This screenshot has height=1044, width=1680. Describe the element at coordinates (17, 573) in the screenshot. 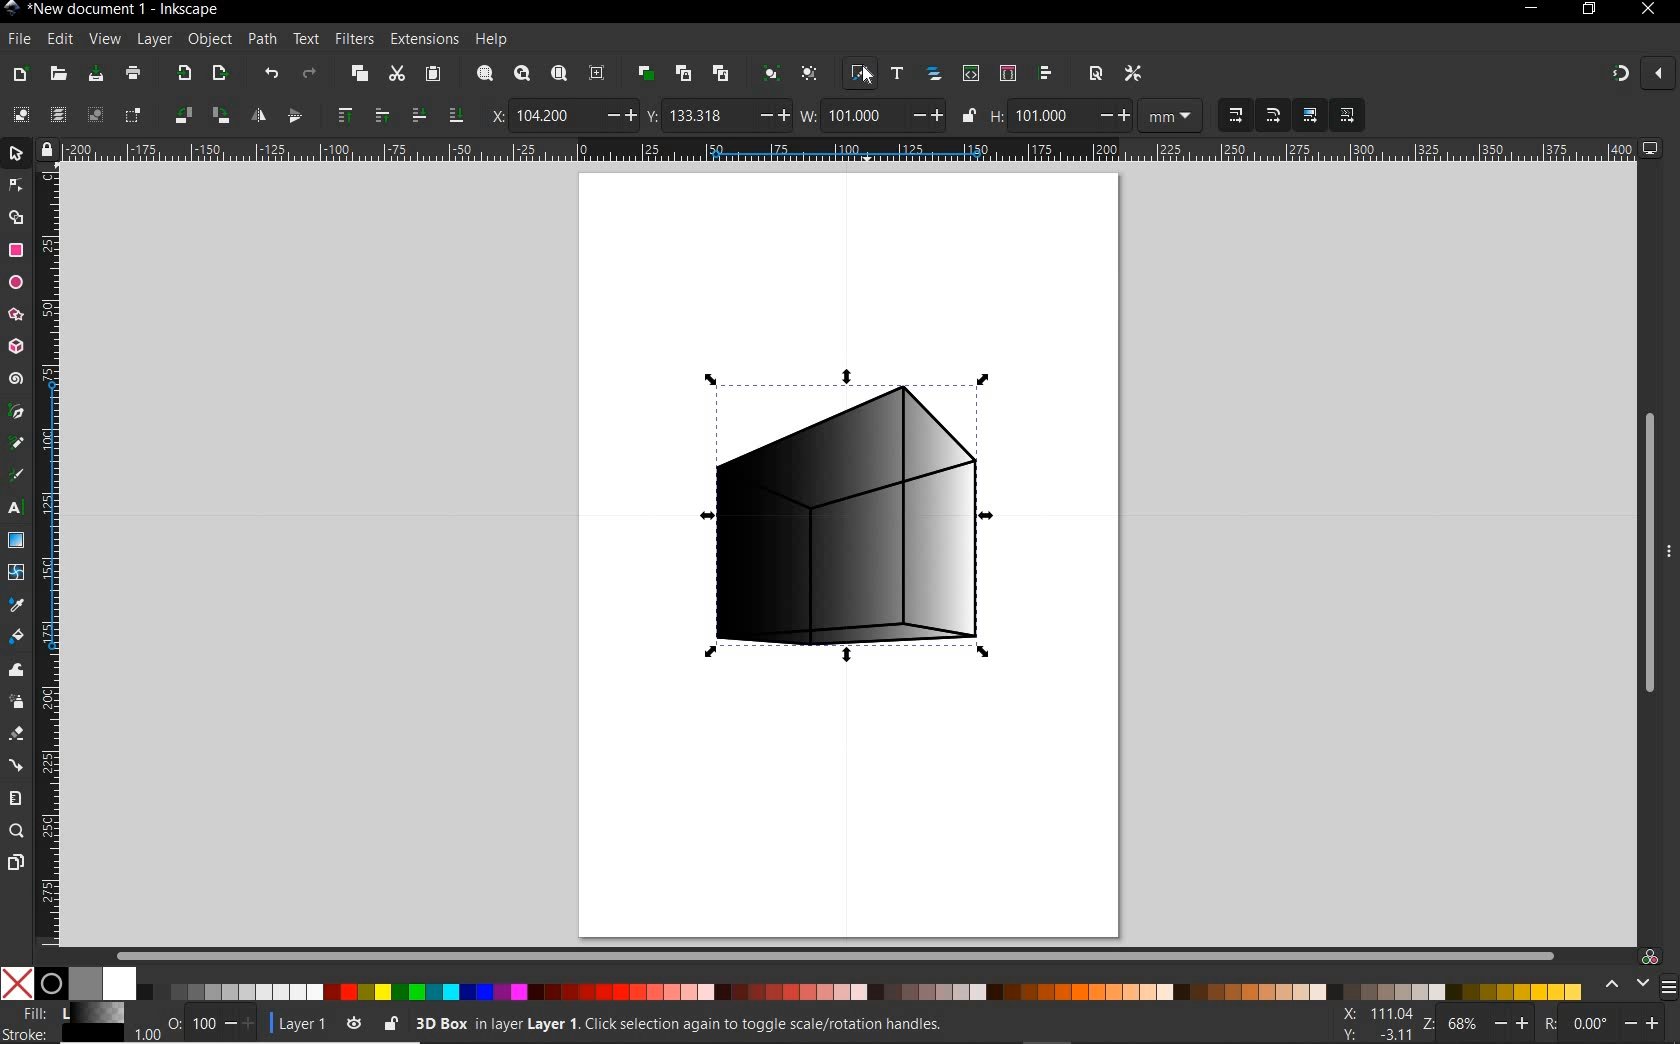

I see `MESH TOOL` at that location.